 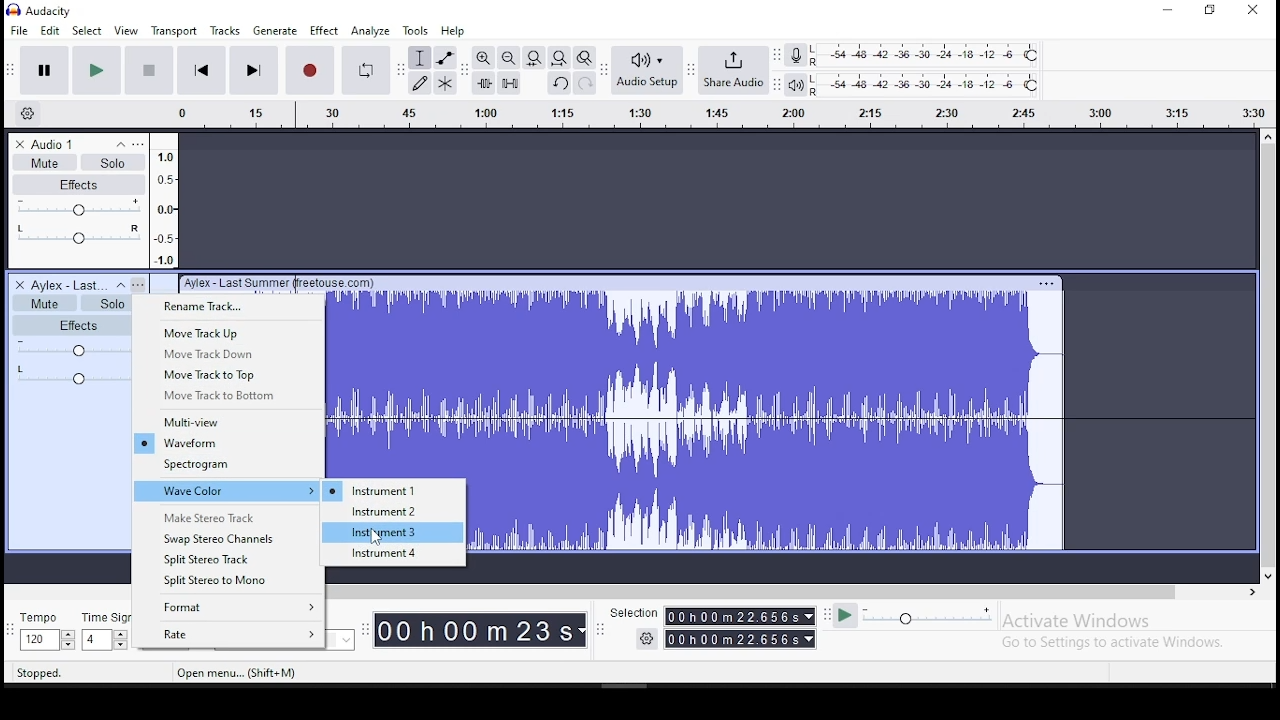 What do you see at coordinates (228, 307) in the screenshot?
I see `rename track` at bounding box center [228, 307].